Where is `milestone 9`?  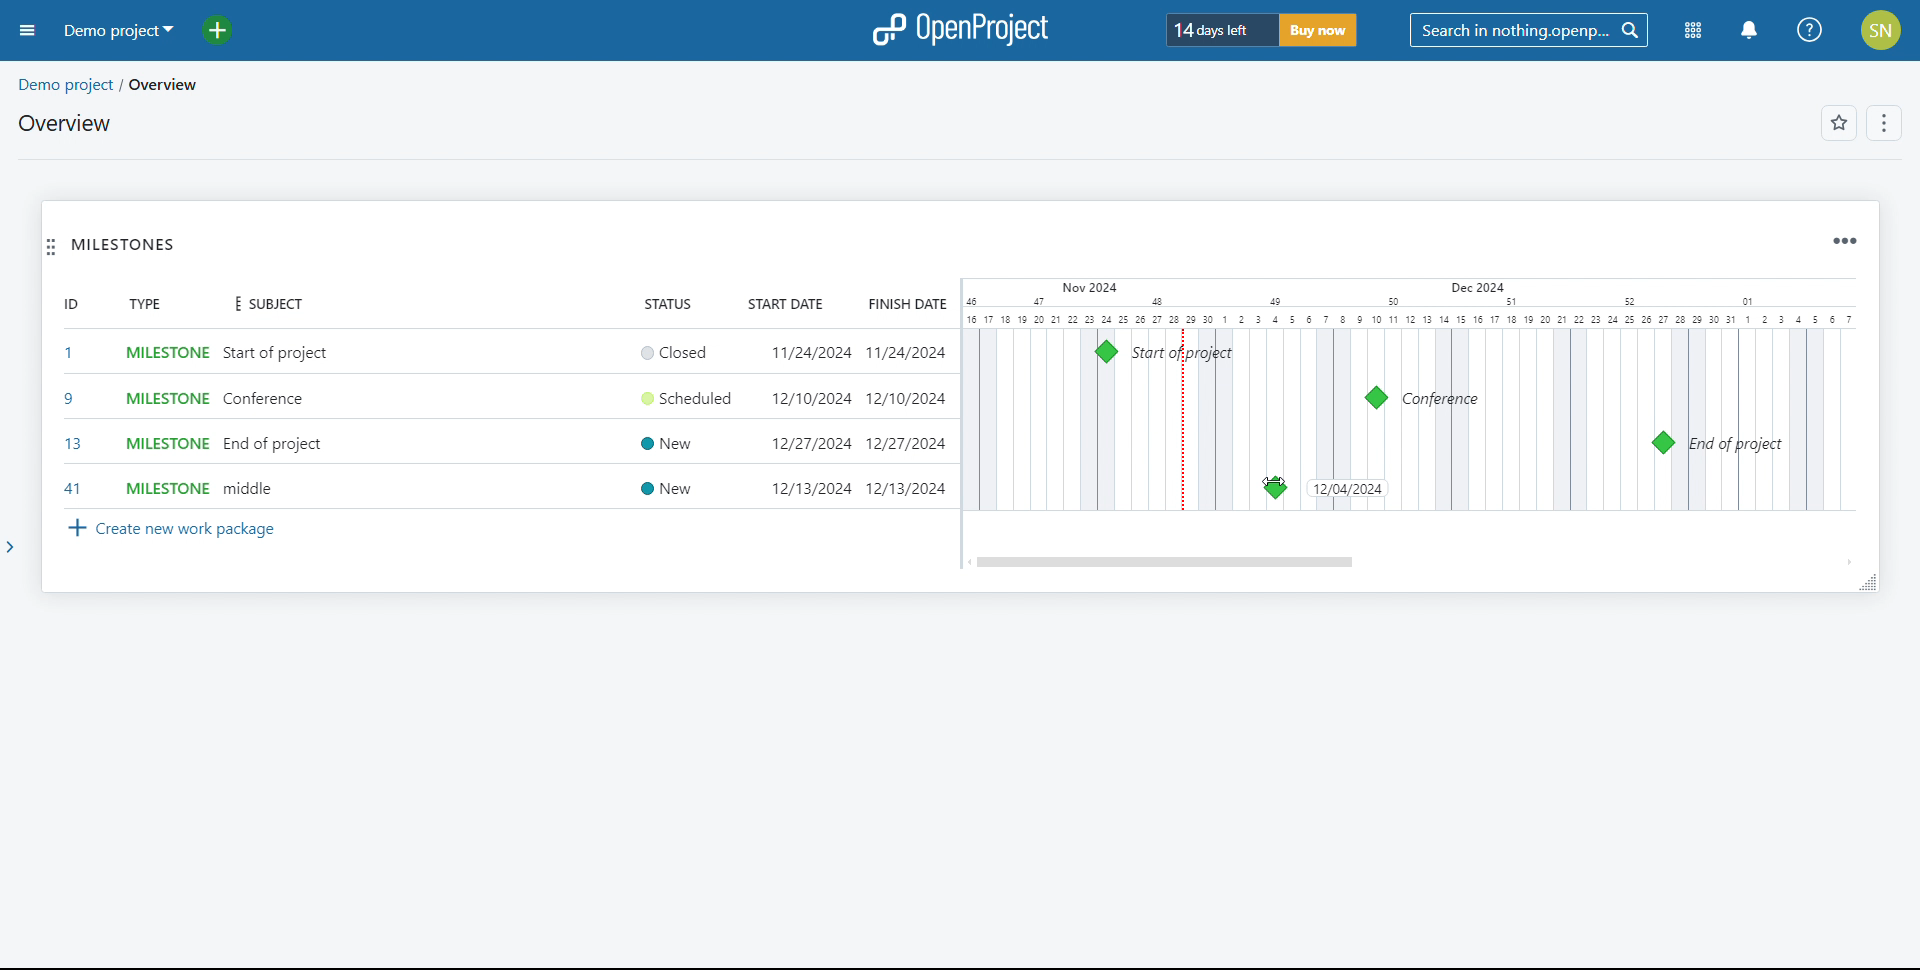 milestone 9 is located at coordinates (1376, 398).